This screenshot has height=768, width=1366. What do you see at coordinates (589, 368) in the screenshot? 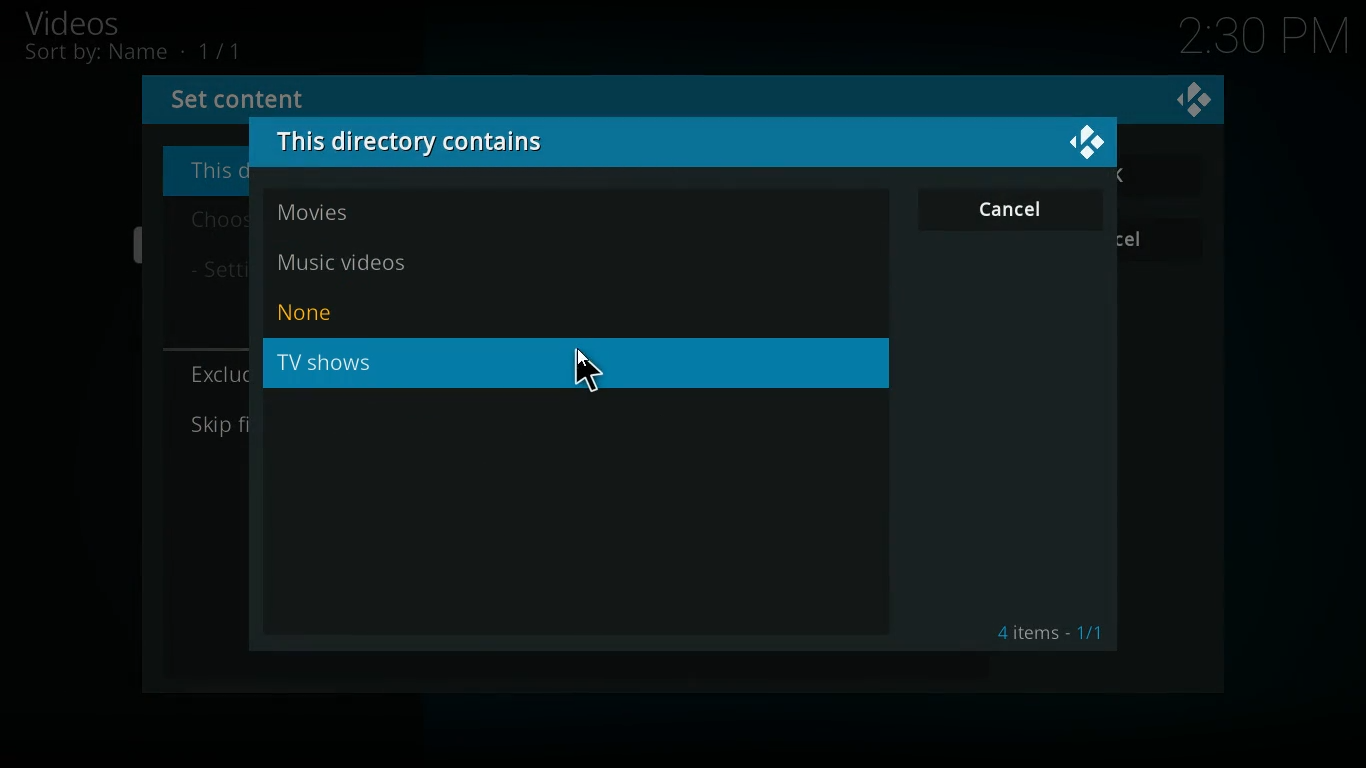
I see `cursor` at bounding box center [589, 368].